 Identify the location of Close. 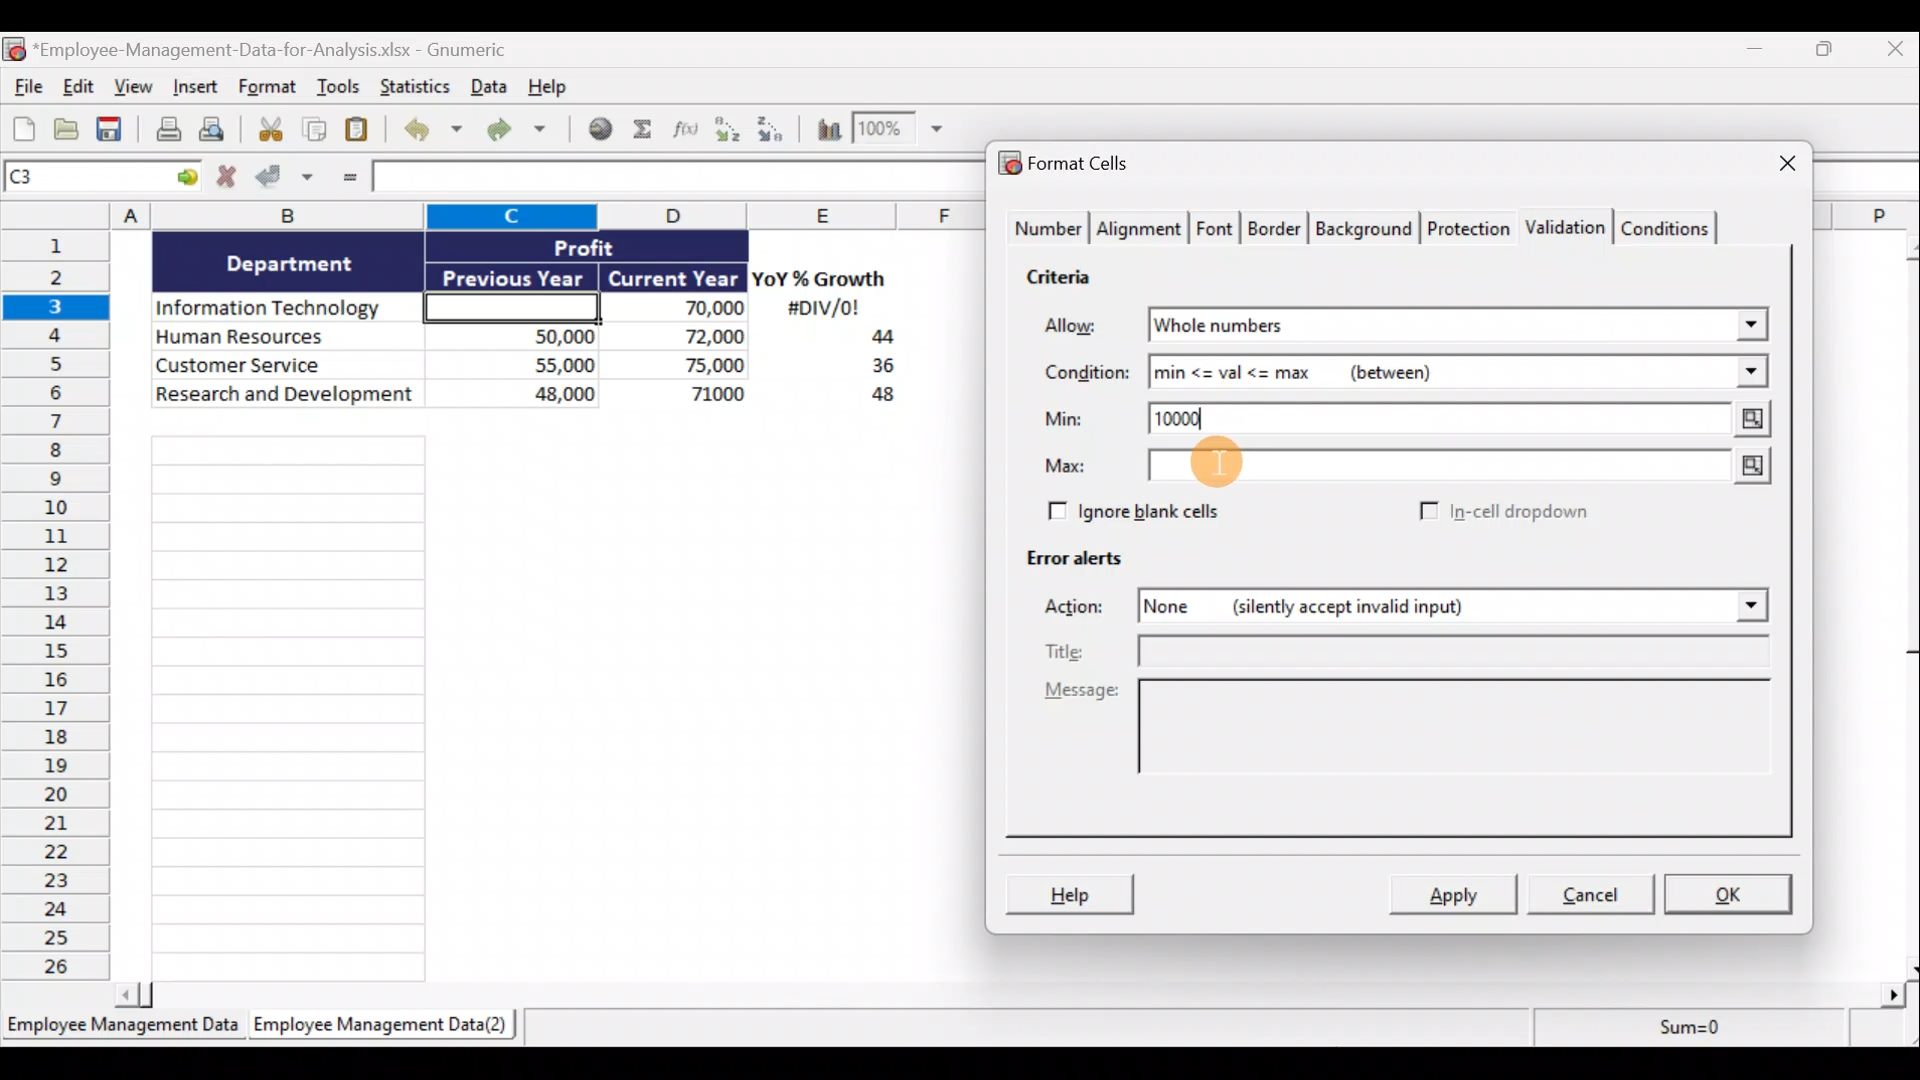
(1891, 53).